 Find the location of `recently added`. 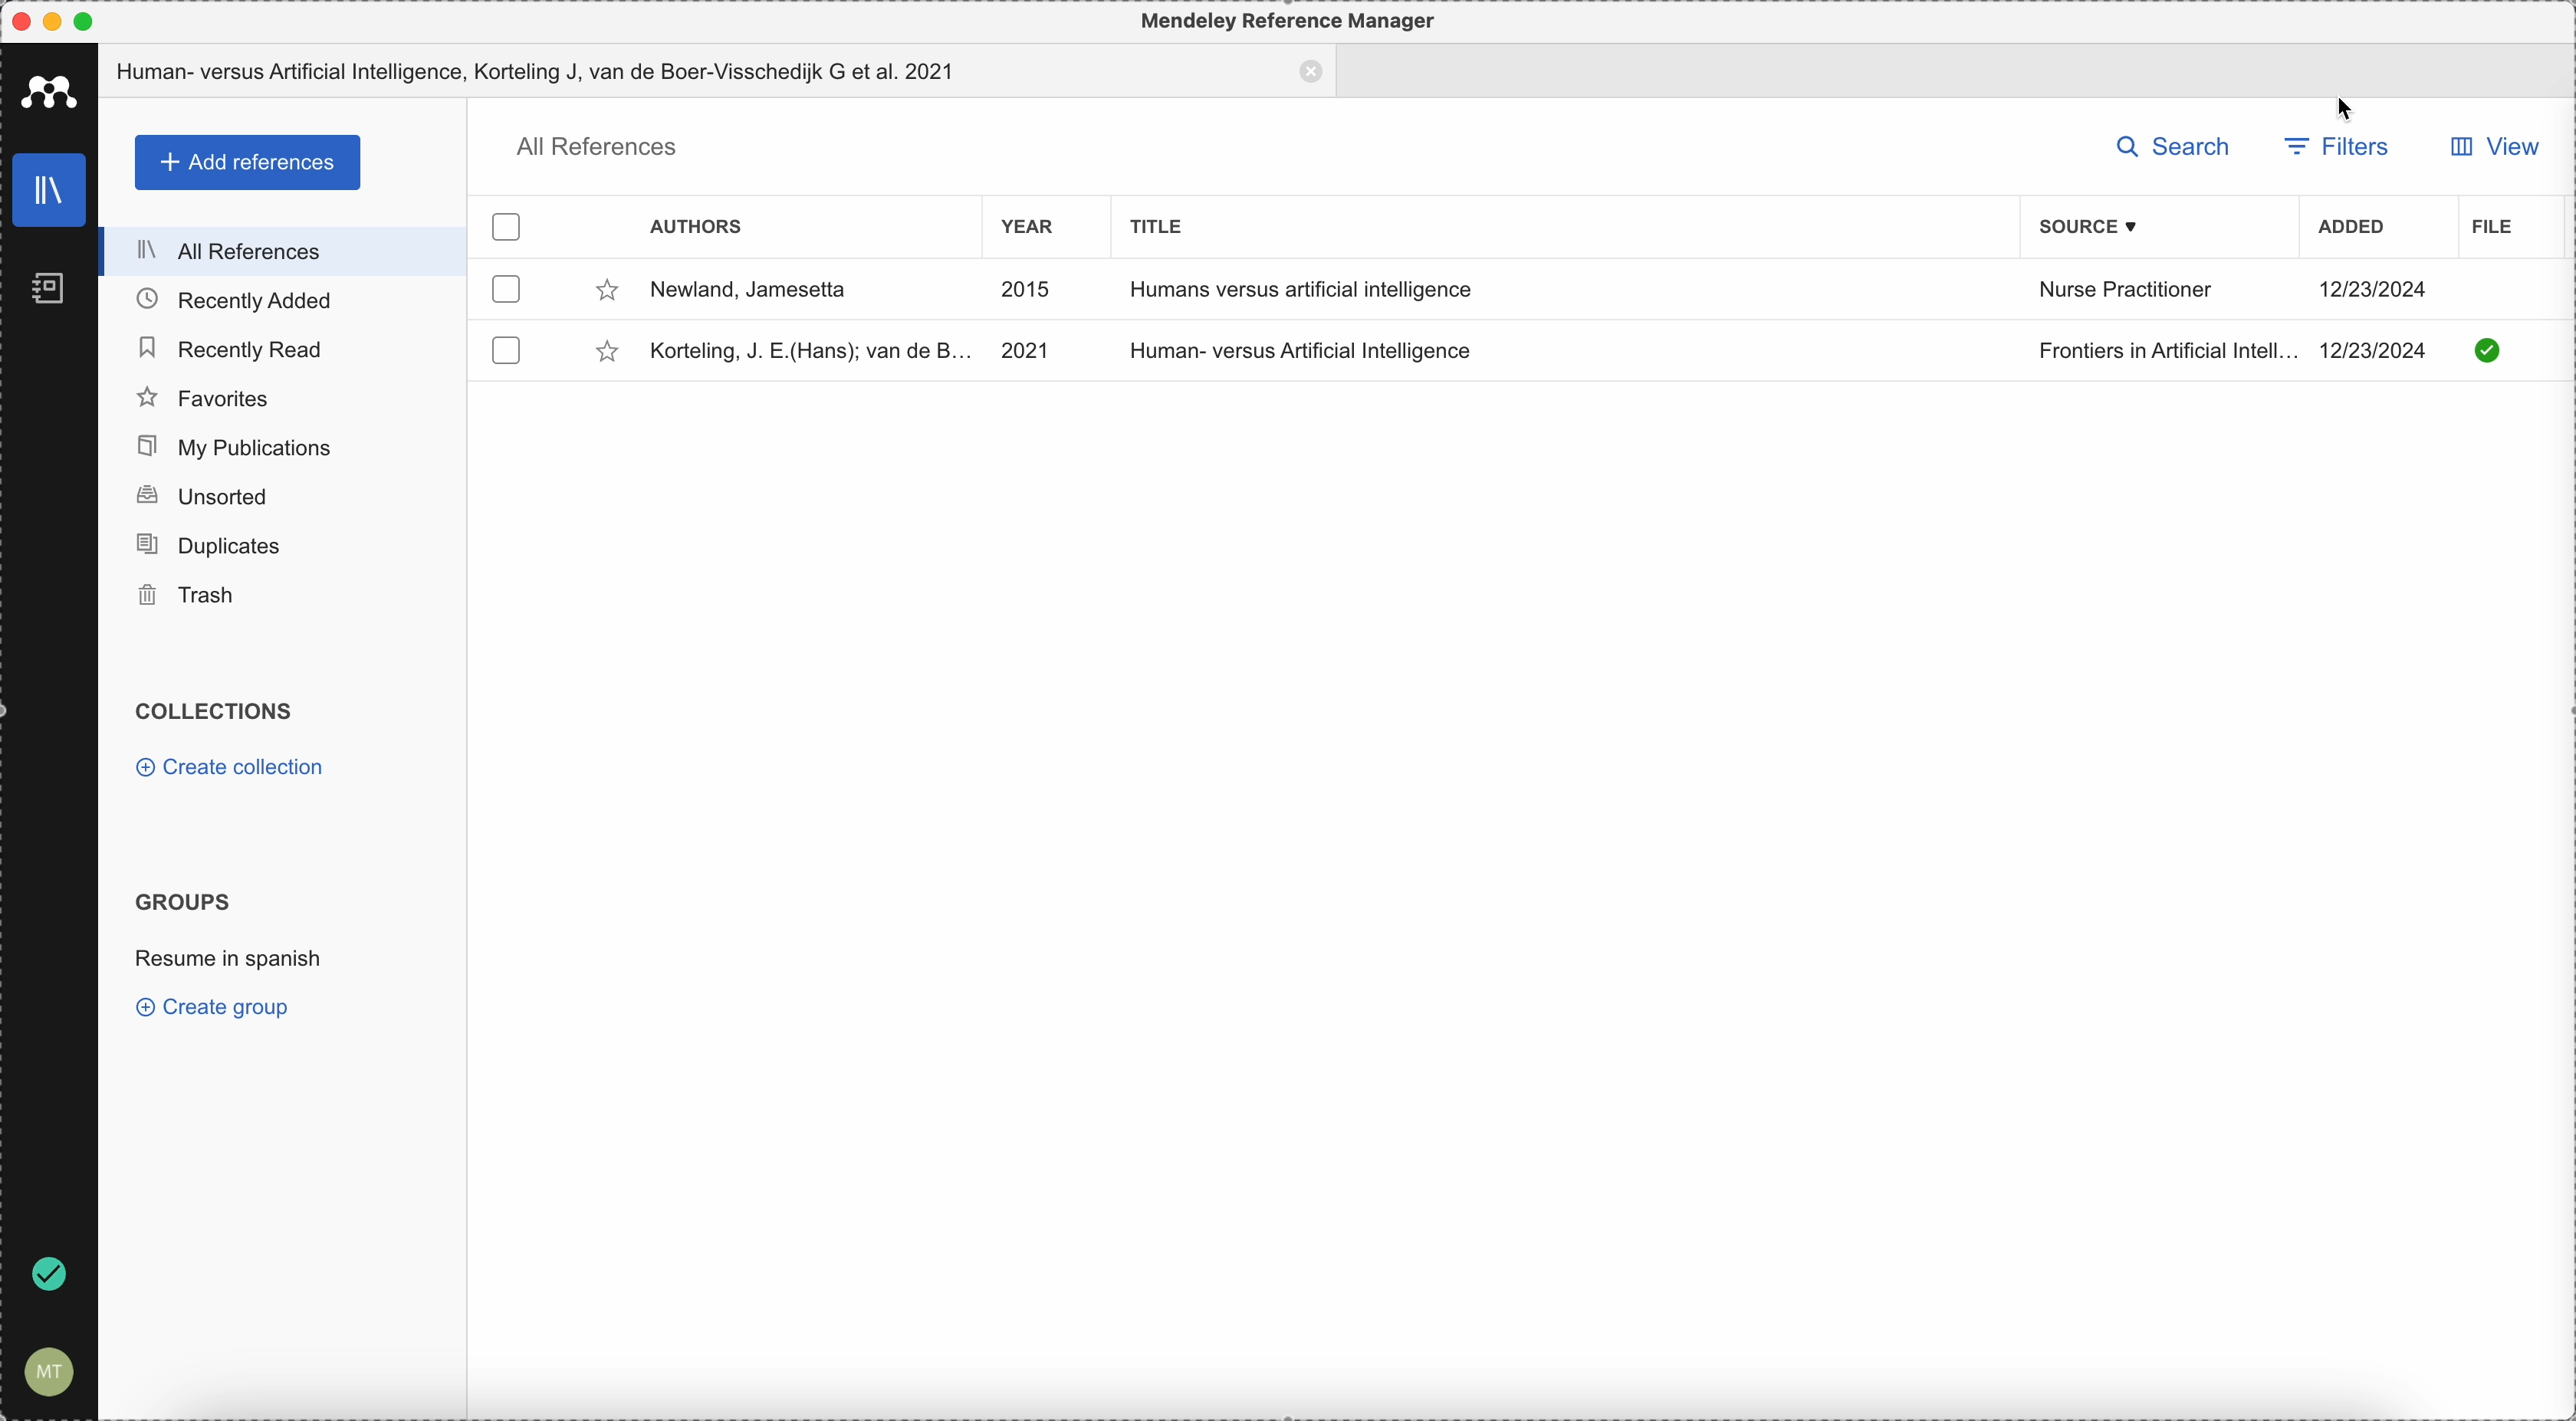

recently added is located at coordinates (282, 300).